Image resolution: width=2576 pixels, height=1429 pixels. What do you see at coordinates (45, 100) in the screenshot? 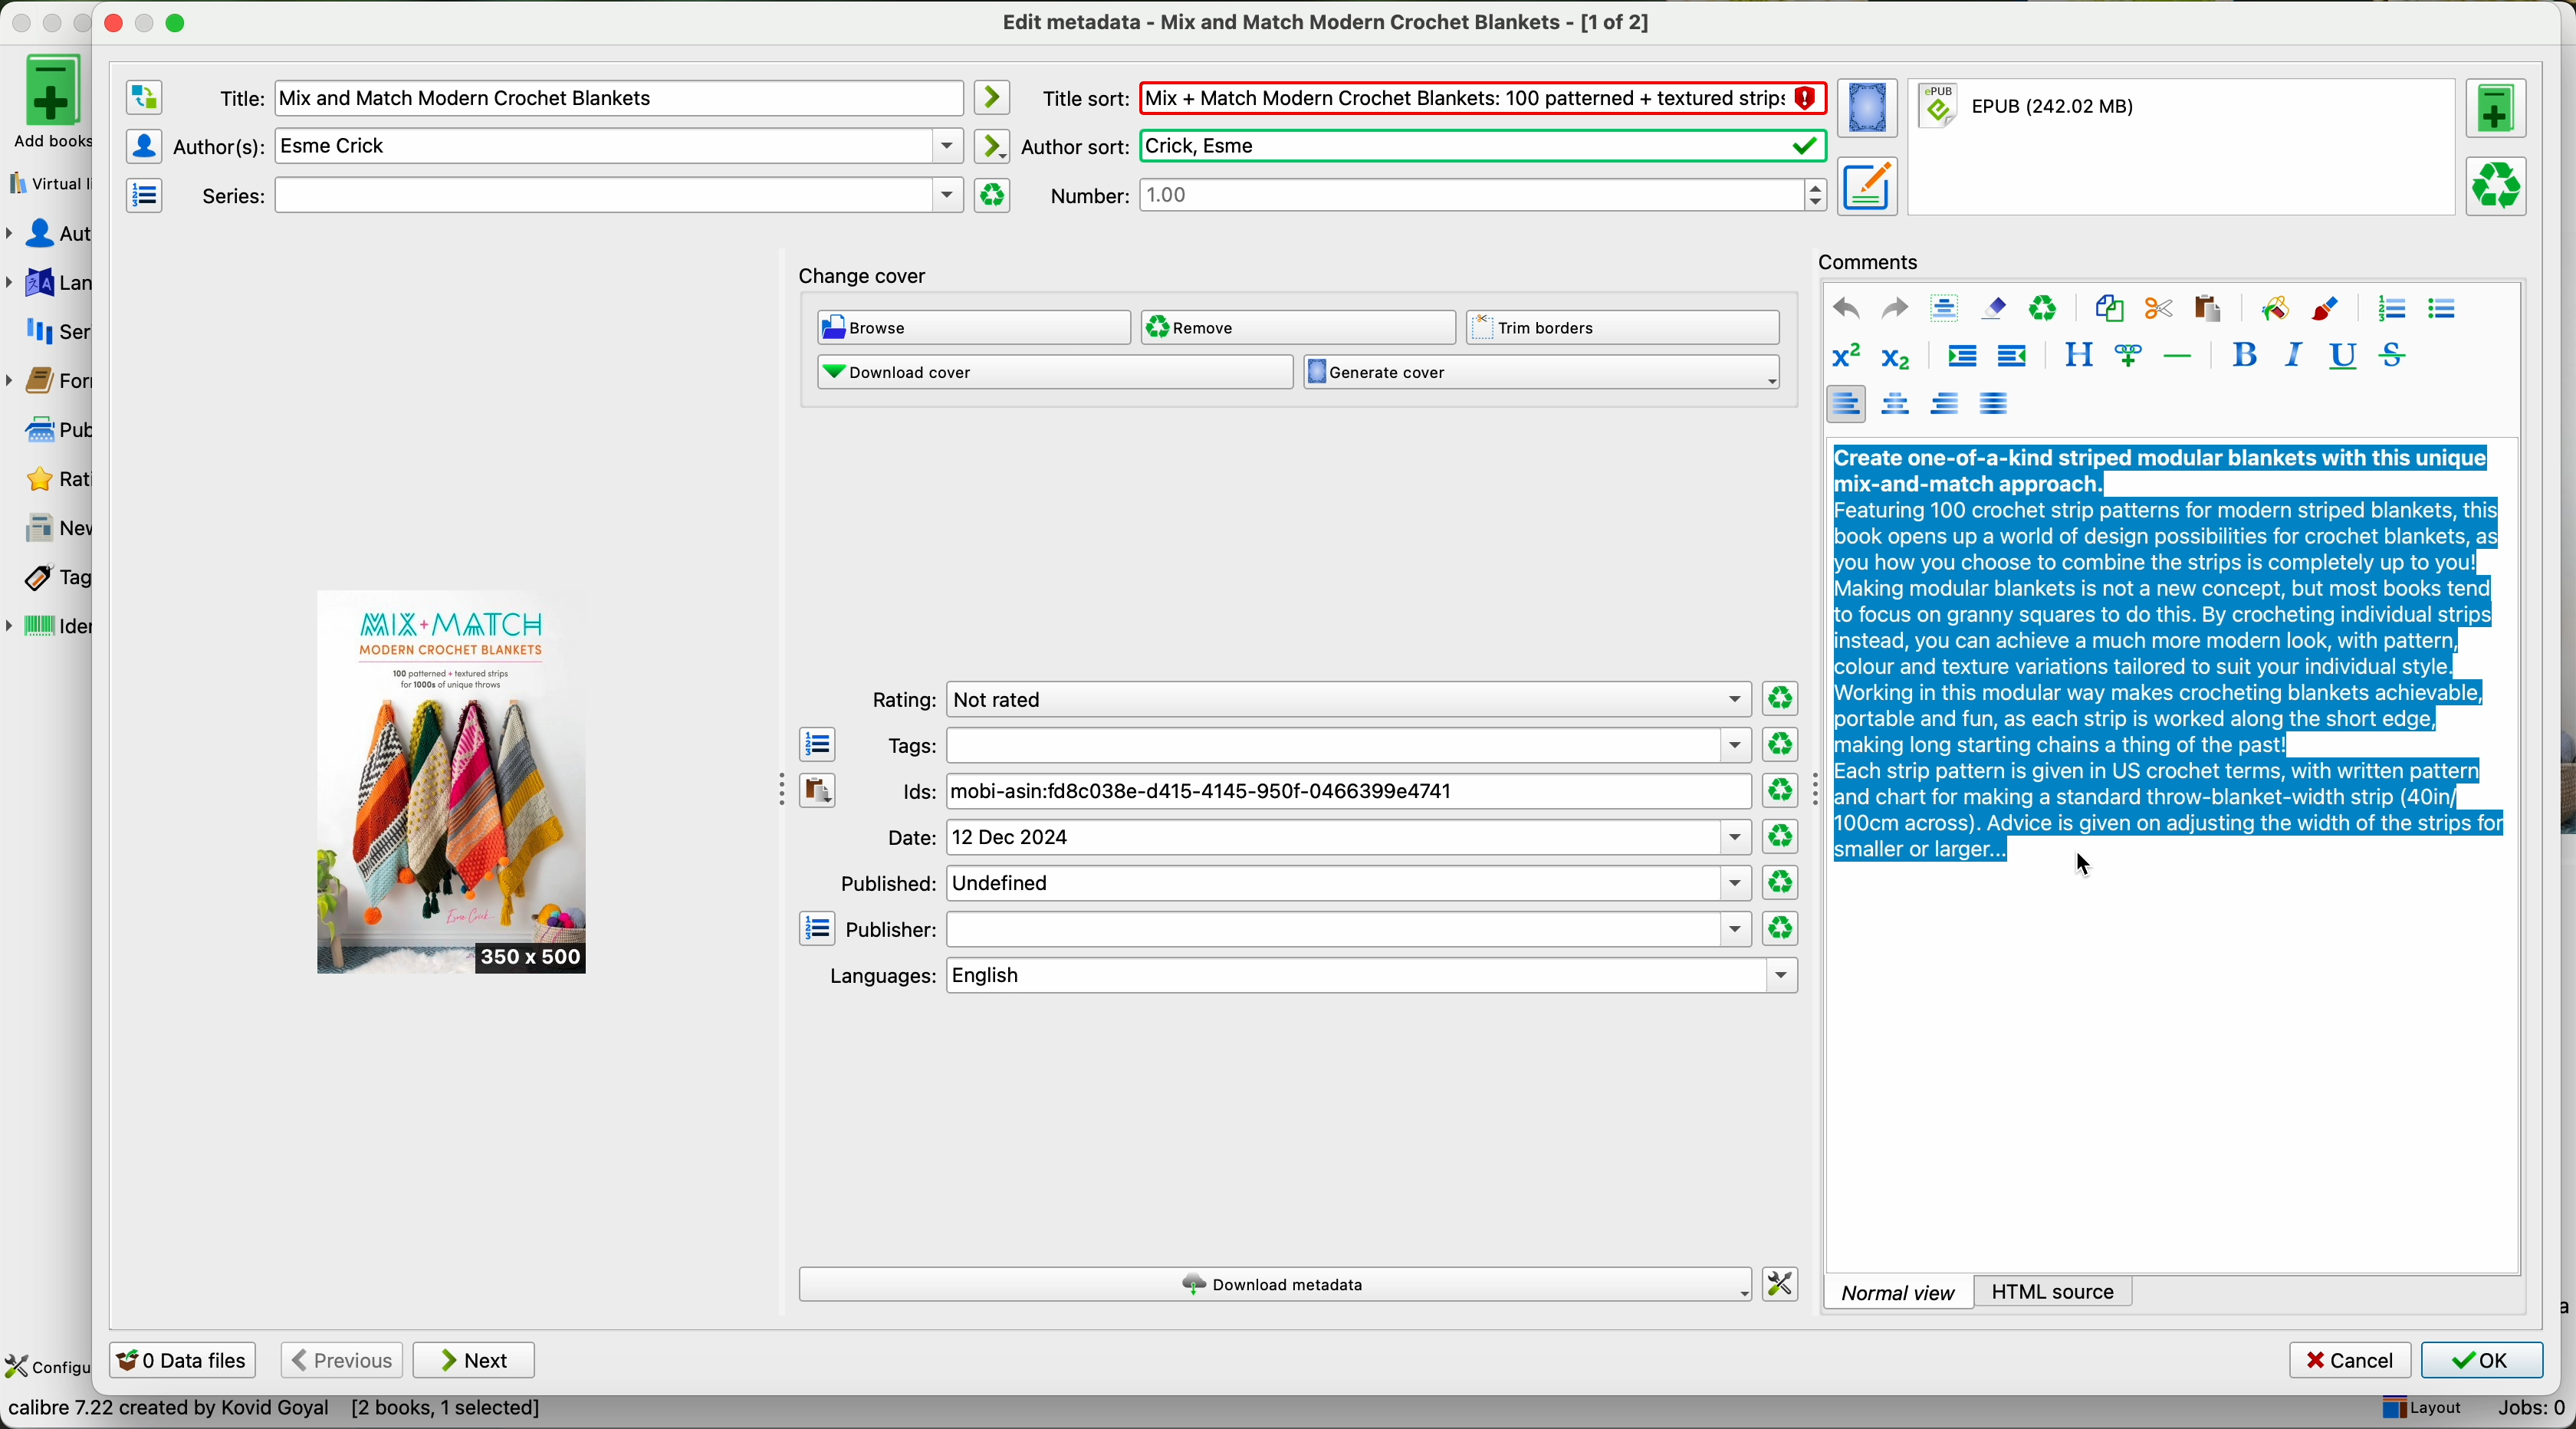
I see `add books` at bounding box center [45, 100].